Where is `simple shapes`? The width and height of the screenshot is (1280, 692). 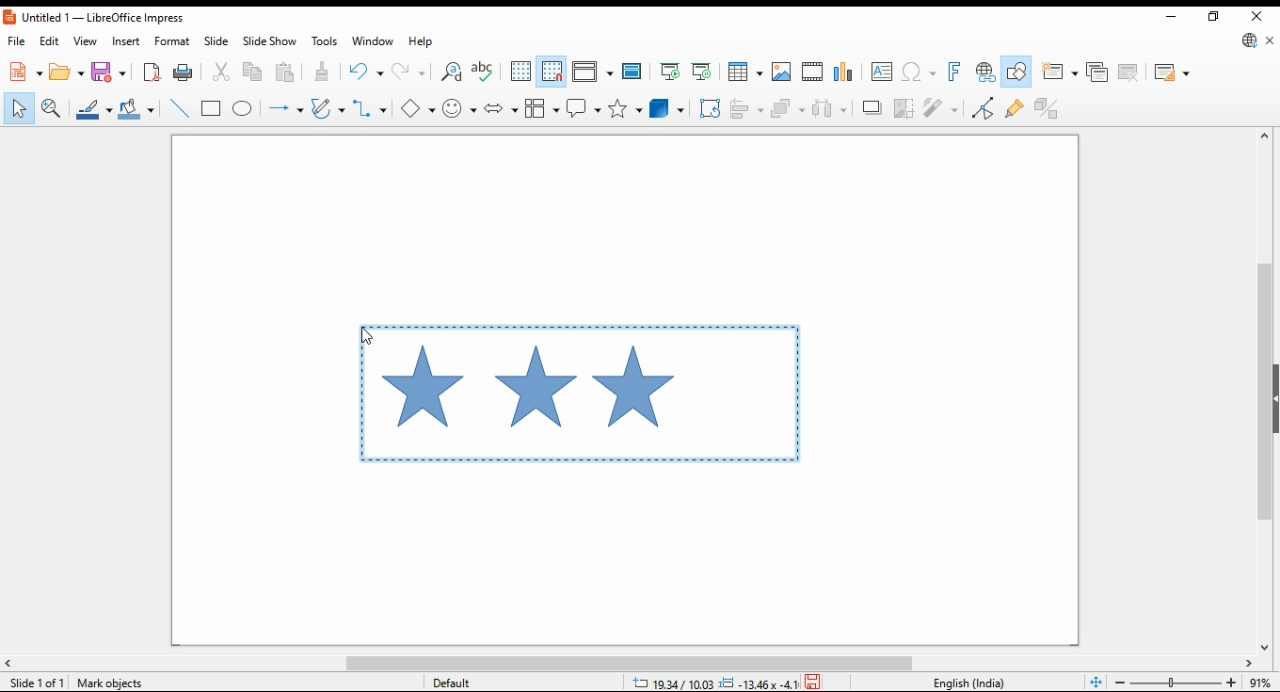 simple shapes is located at coordinates (419, 109).